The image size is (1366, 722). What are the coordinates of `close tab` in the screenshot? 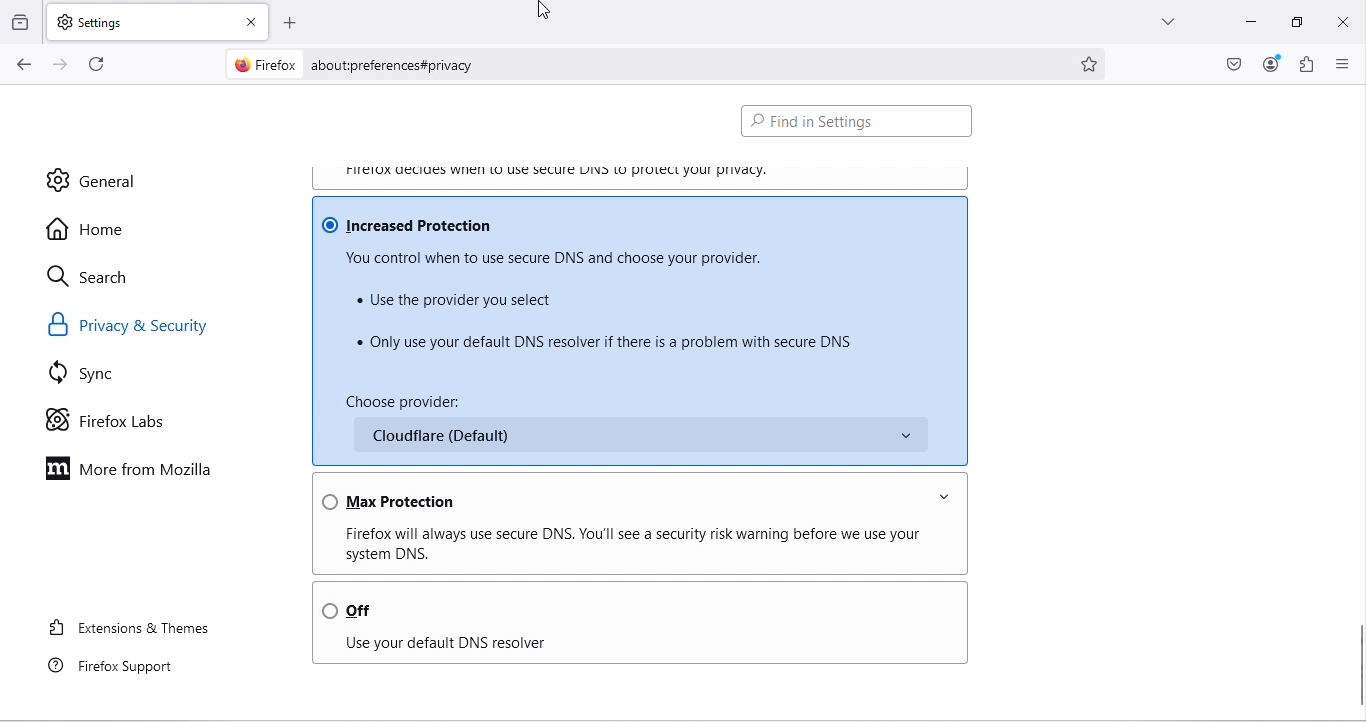 It's located at (248, 18).